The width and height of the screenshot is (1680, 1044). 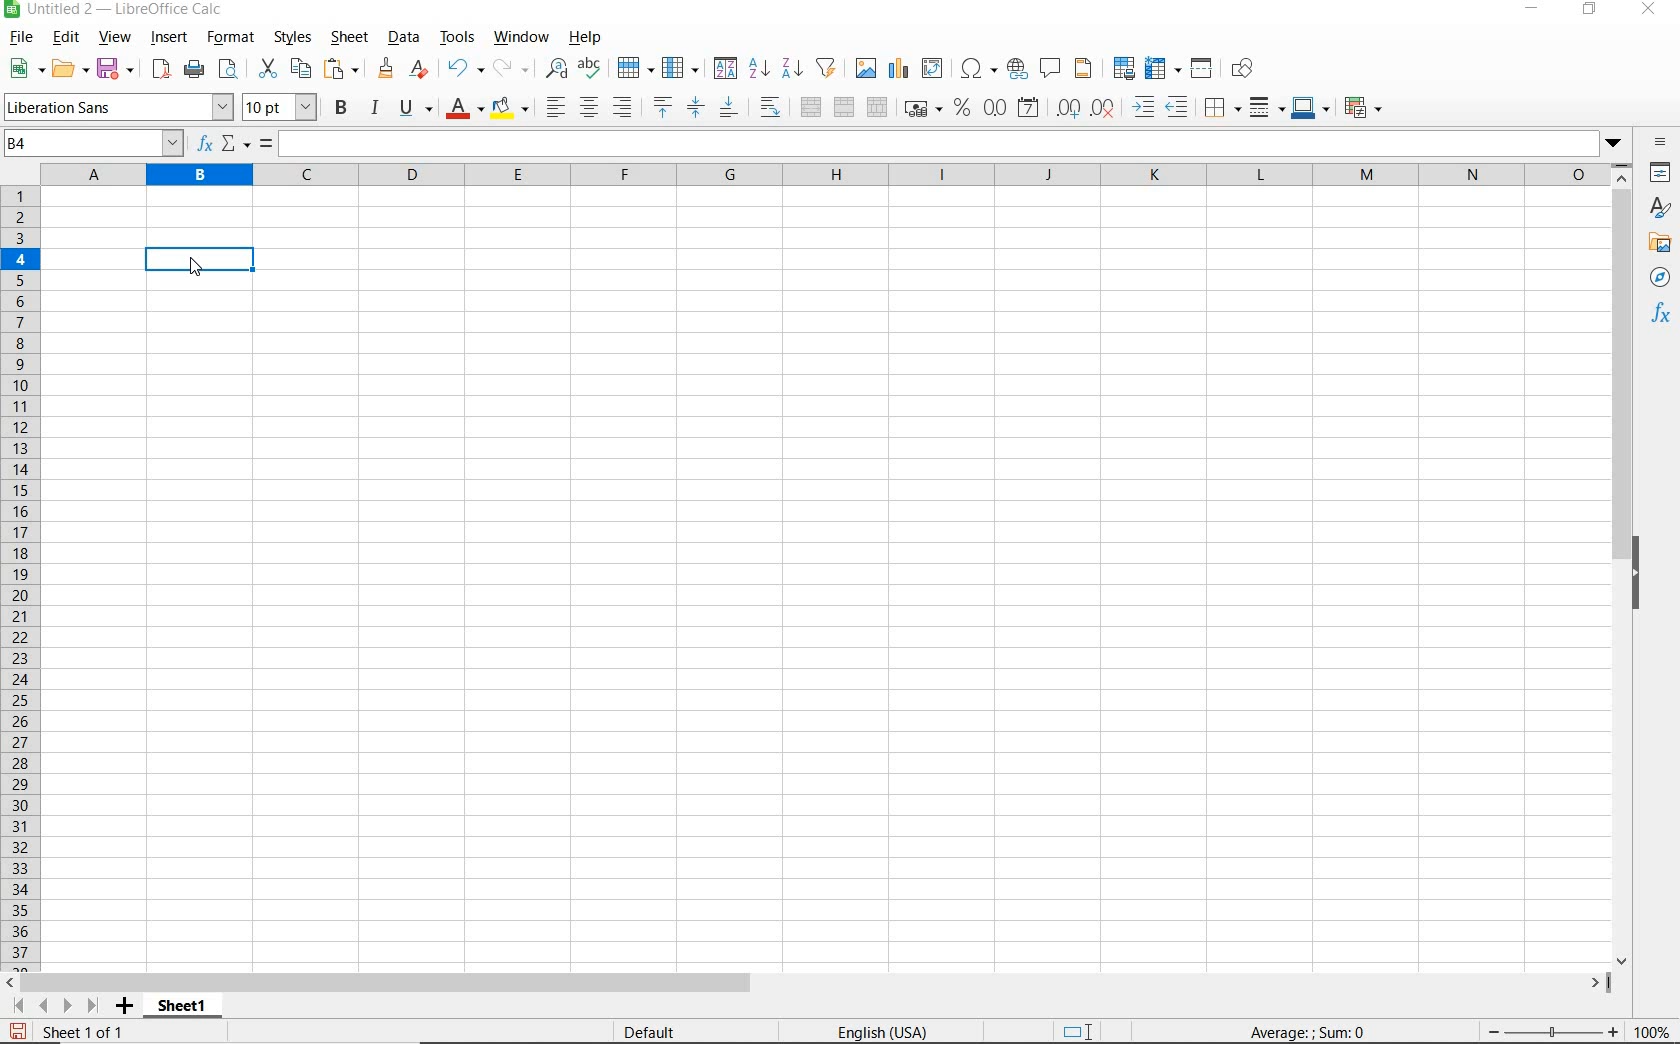 I want to click on define print area, so click(x=1124, y=67).